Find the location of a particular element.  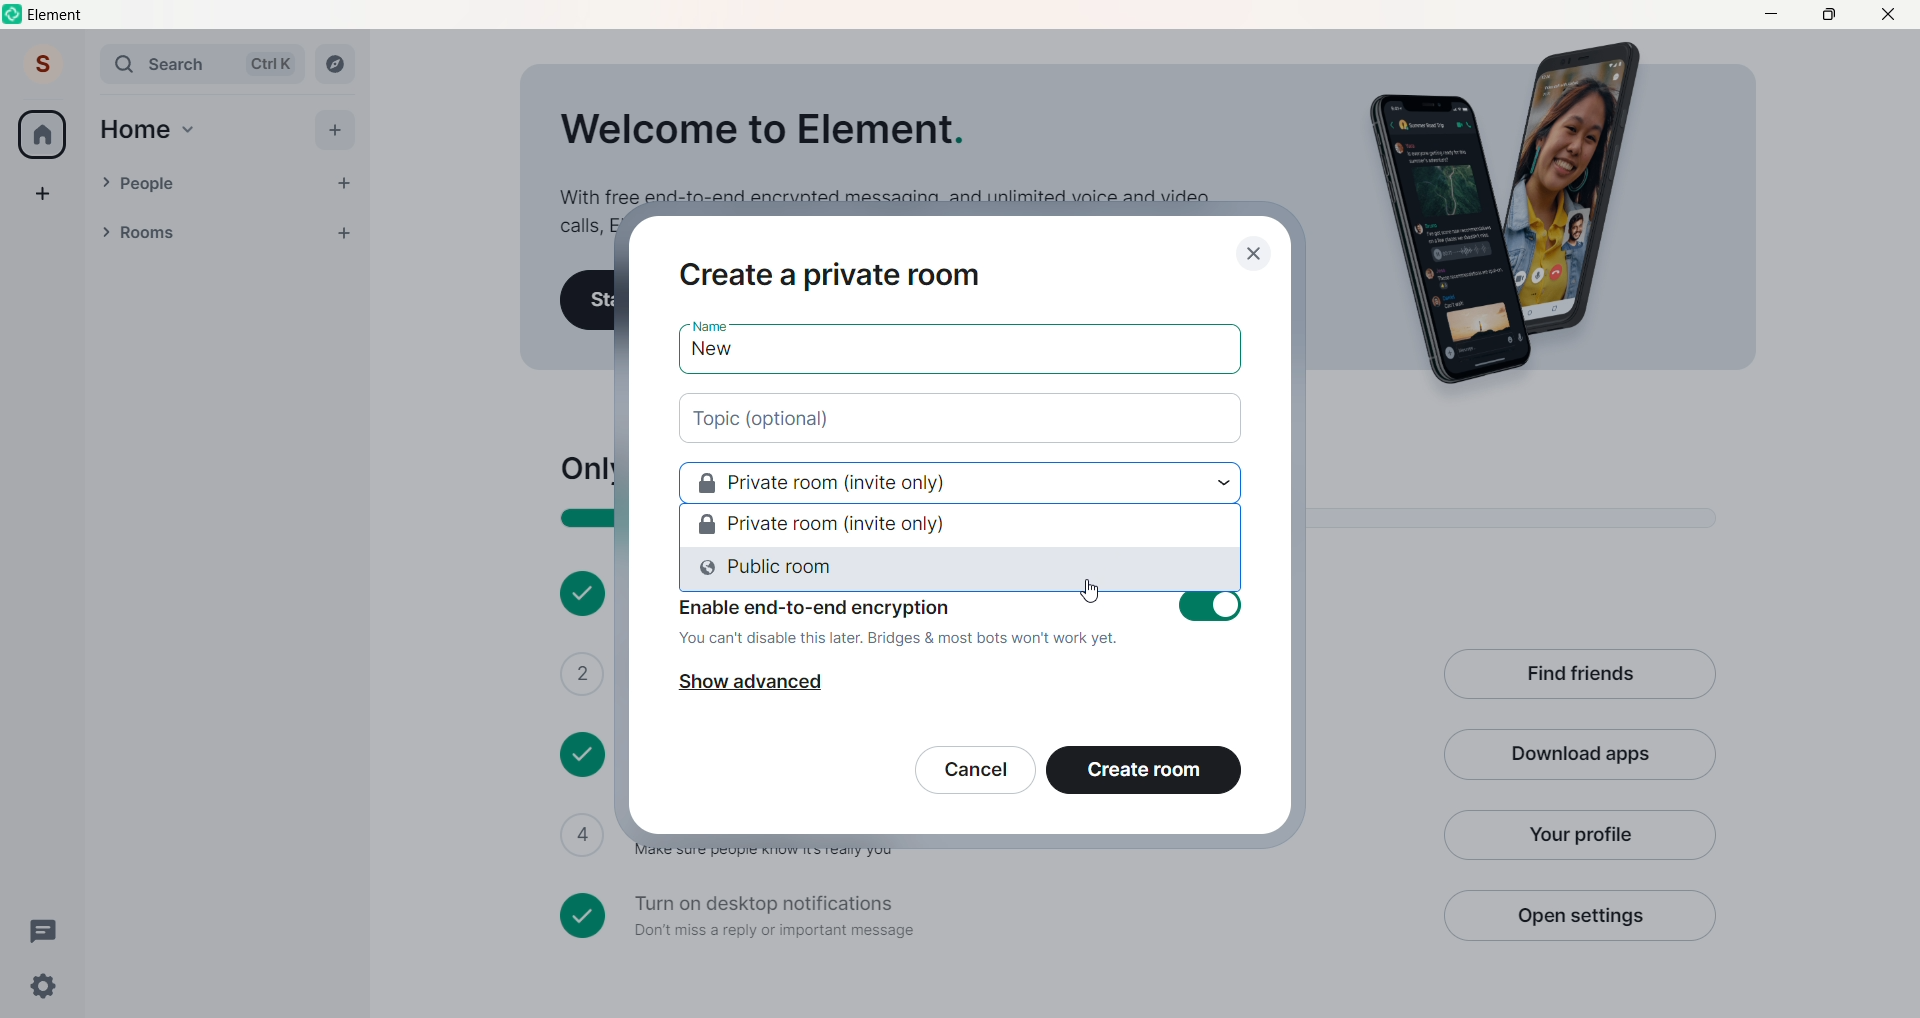

Rooms is located at coordinates (201, 234).